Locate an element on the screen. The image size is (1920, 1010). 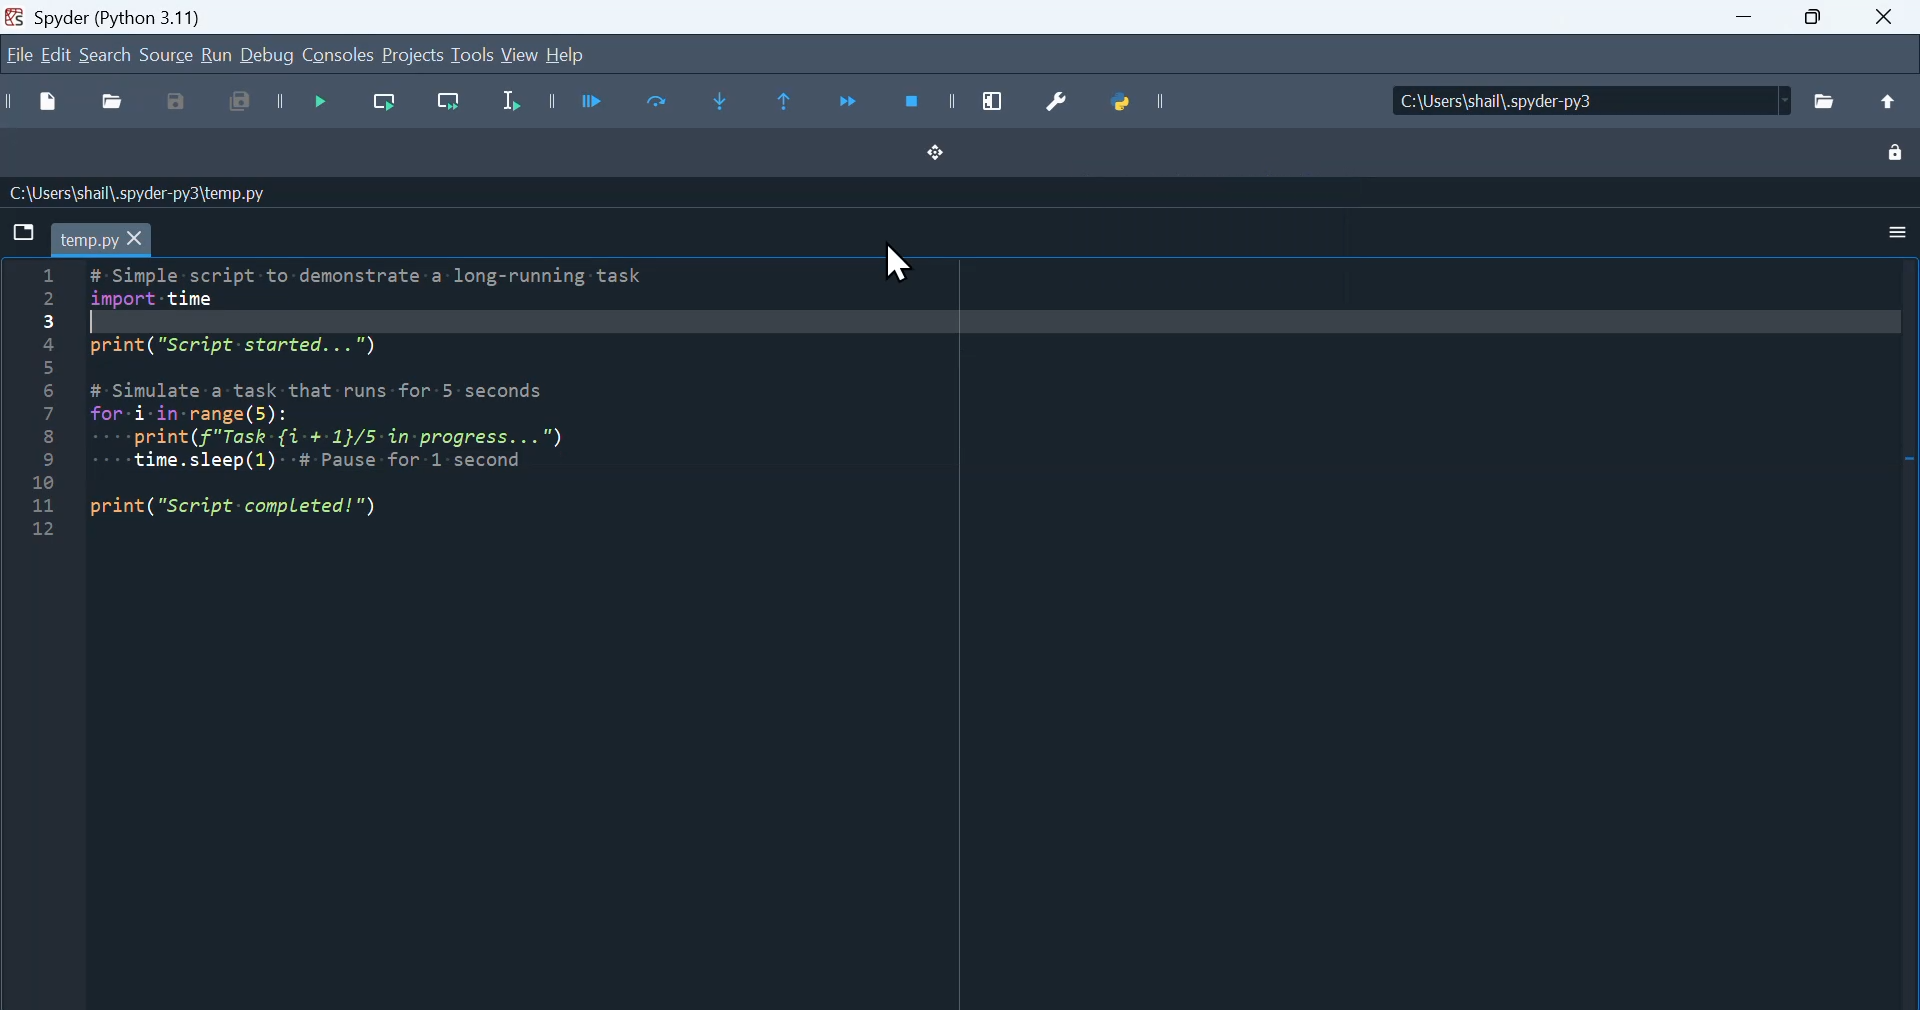
Upload file is located at coordinates (1894, 103).